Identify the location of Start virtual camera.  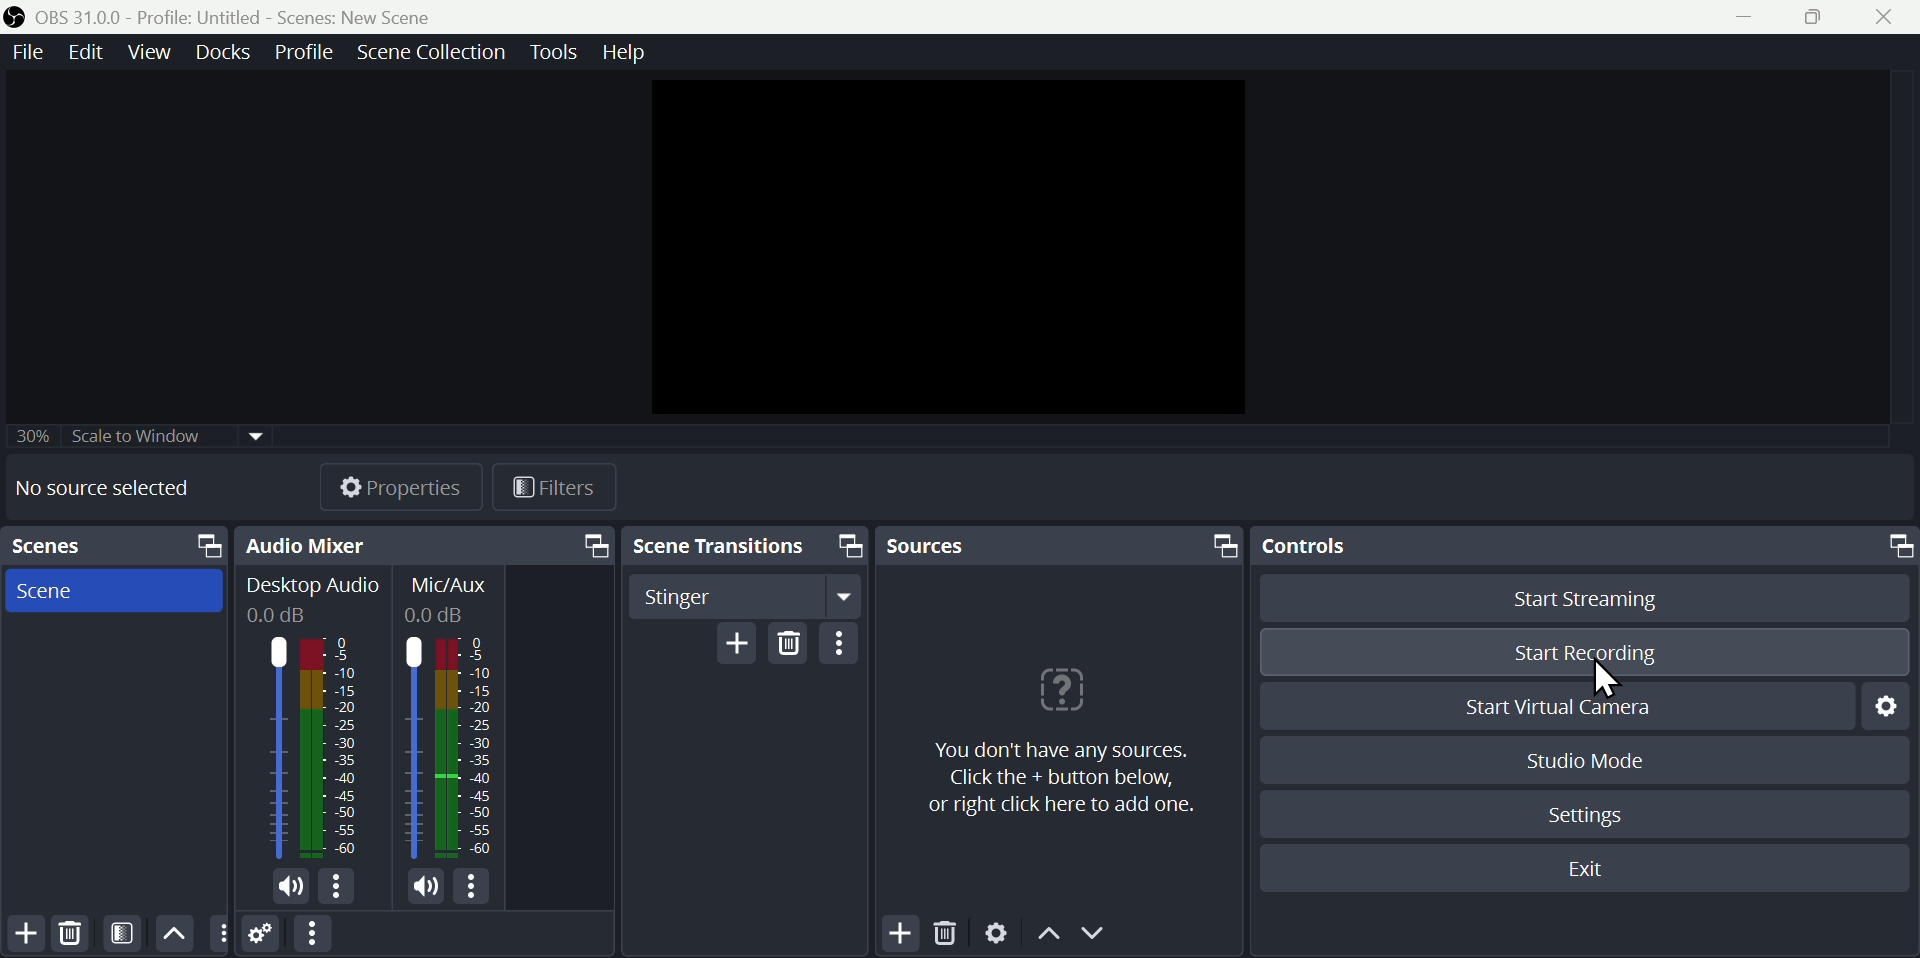
(1579, 704).